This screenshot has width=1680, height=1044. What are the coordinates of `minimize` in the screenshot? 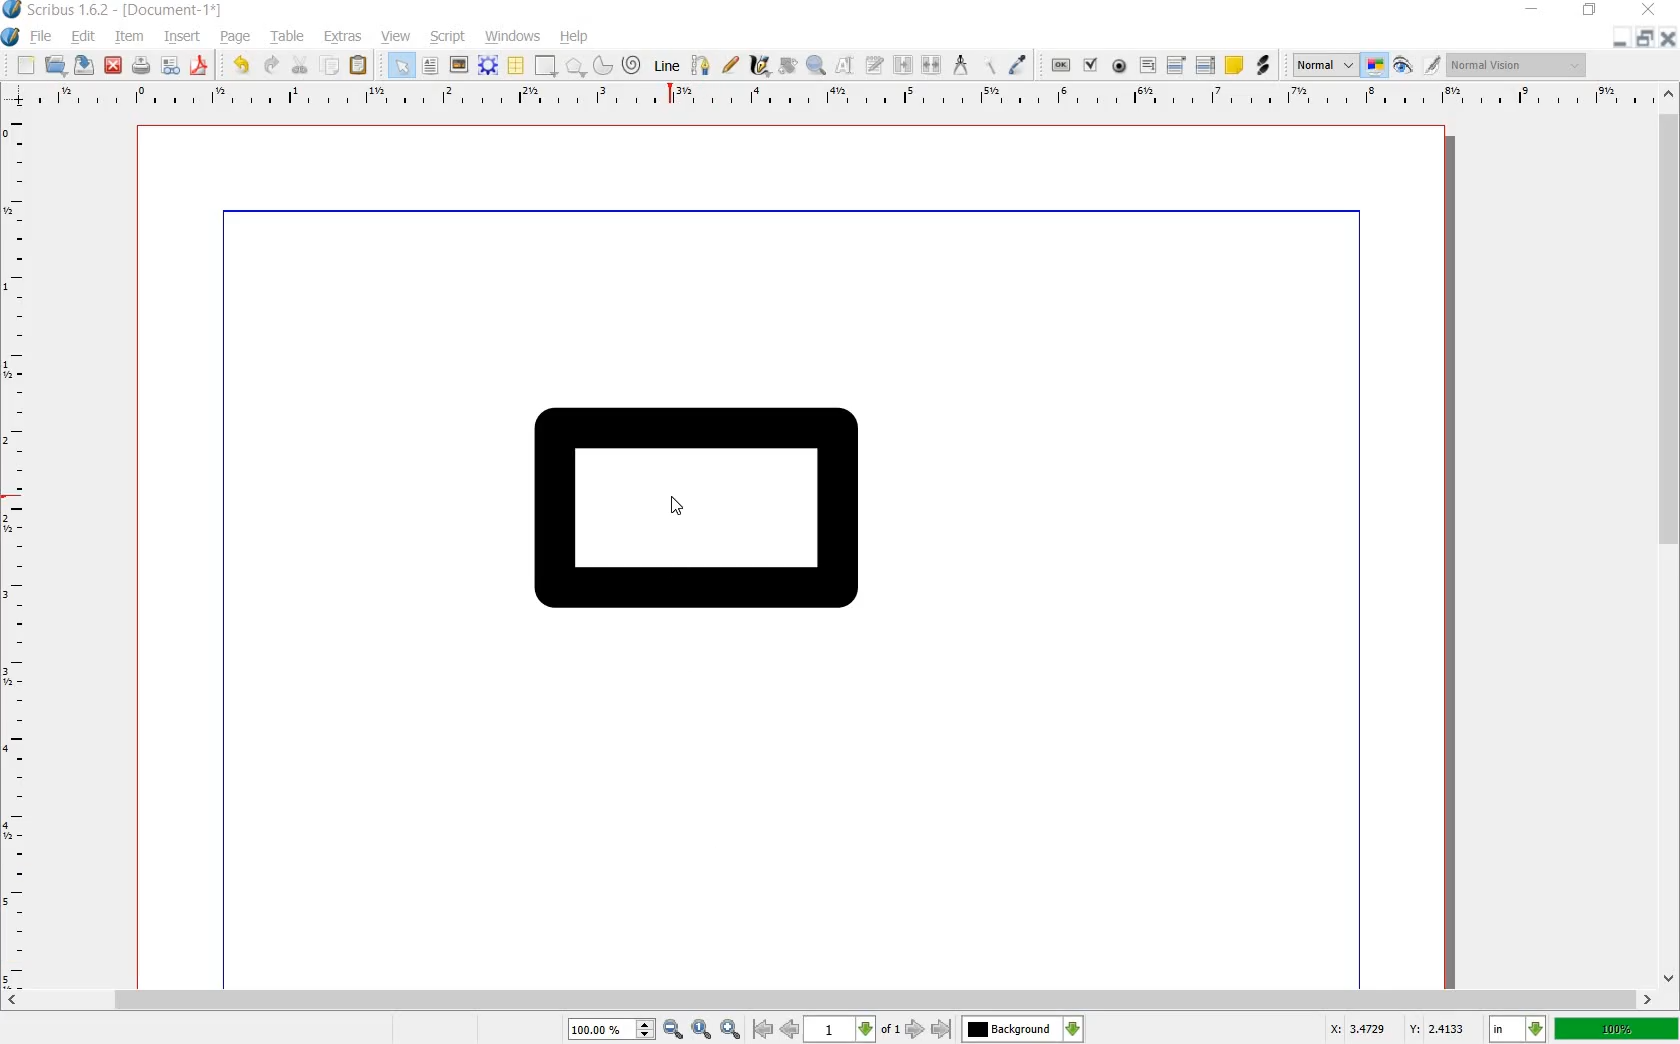 It's located at (1533, 10).